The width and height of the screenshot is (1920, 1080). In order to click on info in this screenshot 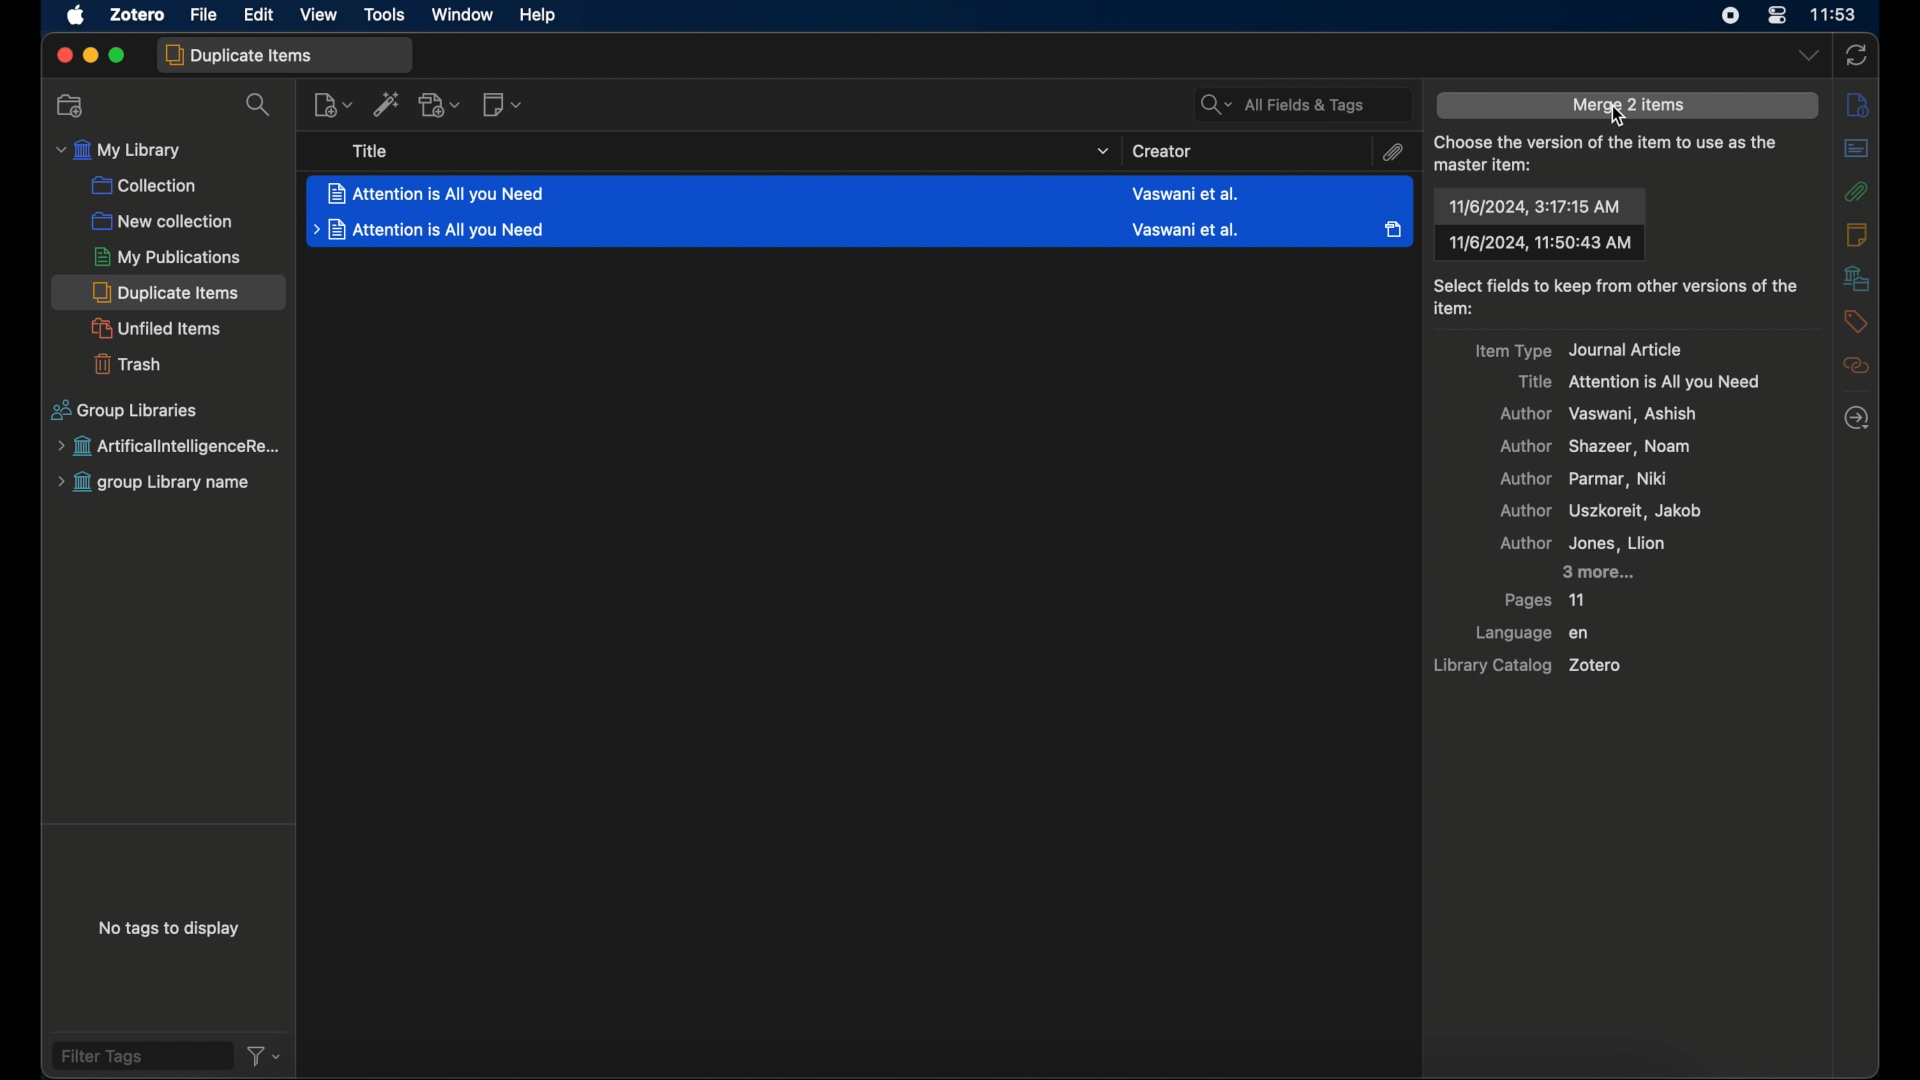, I will do `click(1860, 106)`.